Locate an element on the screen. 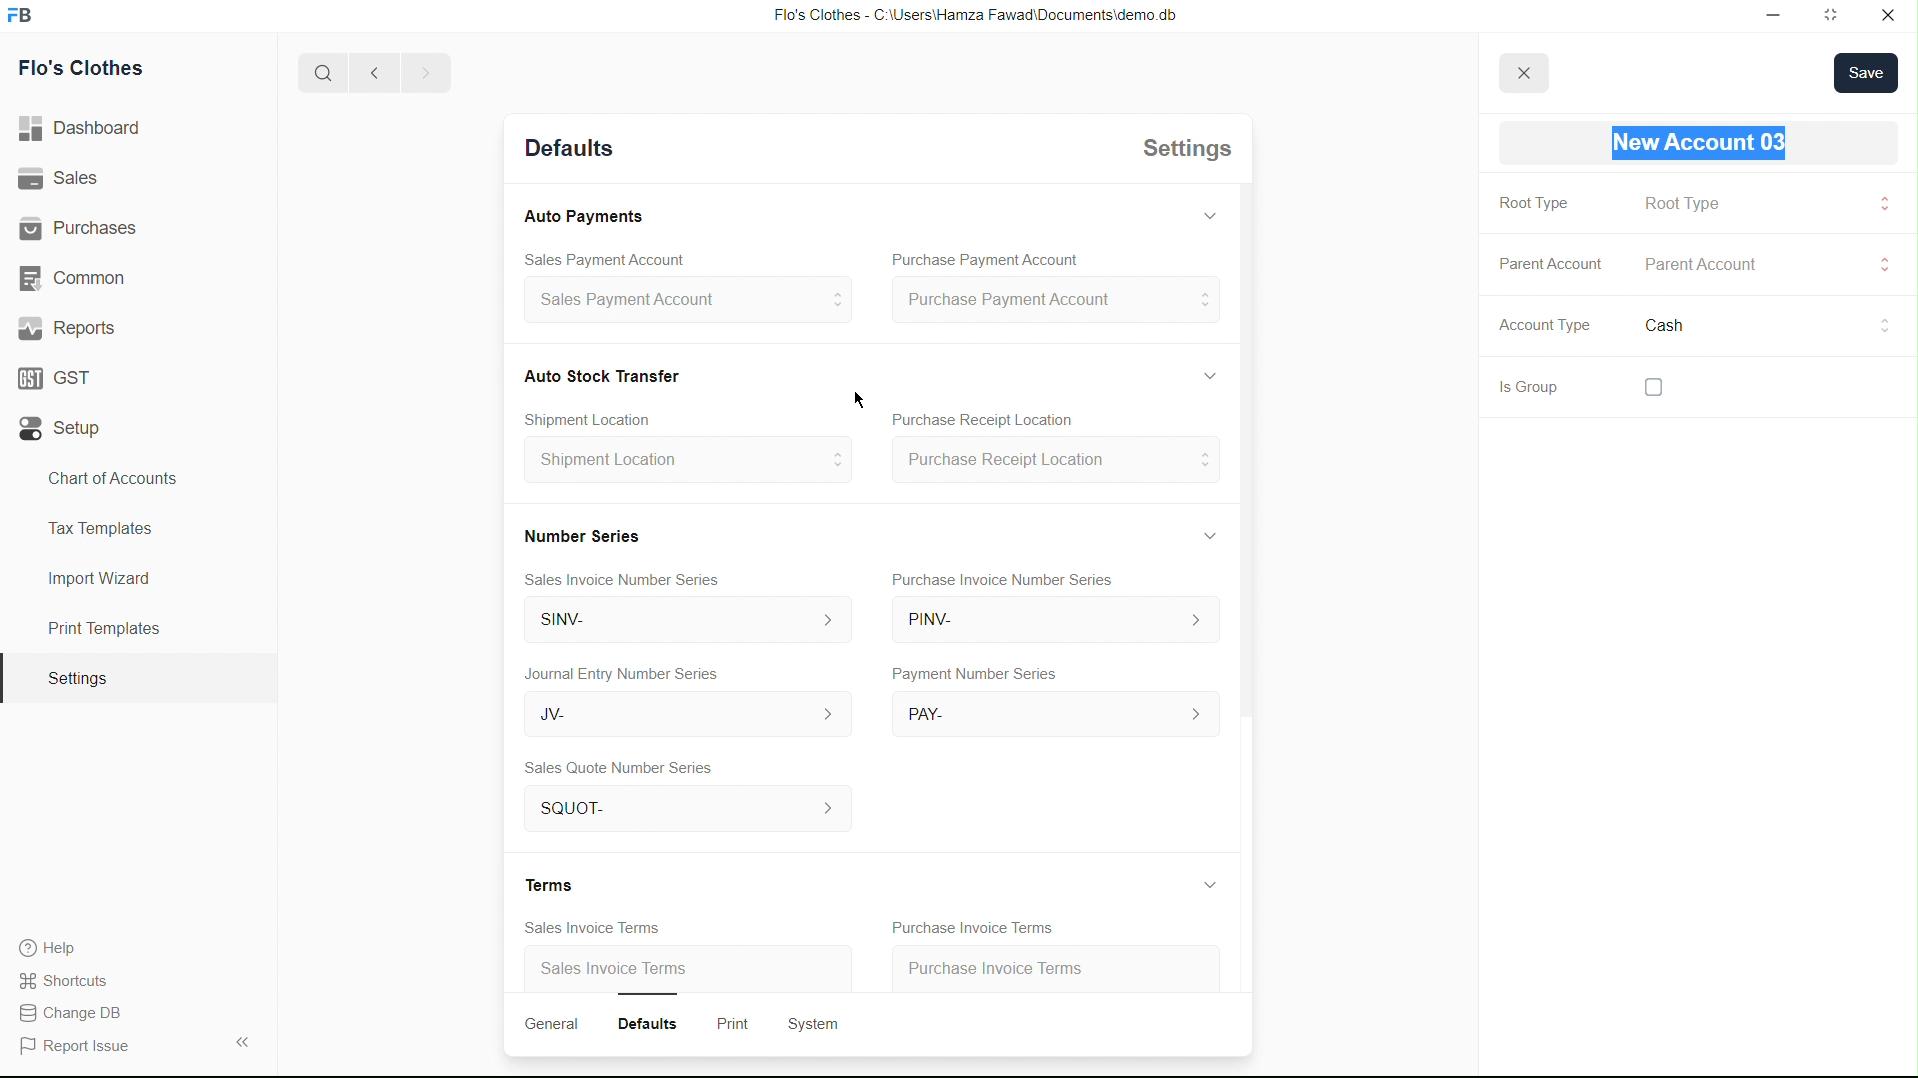  Sales Invoice Number Series is located at coordinates (630, 576).